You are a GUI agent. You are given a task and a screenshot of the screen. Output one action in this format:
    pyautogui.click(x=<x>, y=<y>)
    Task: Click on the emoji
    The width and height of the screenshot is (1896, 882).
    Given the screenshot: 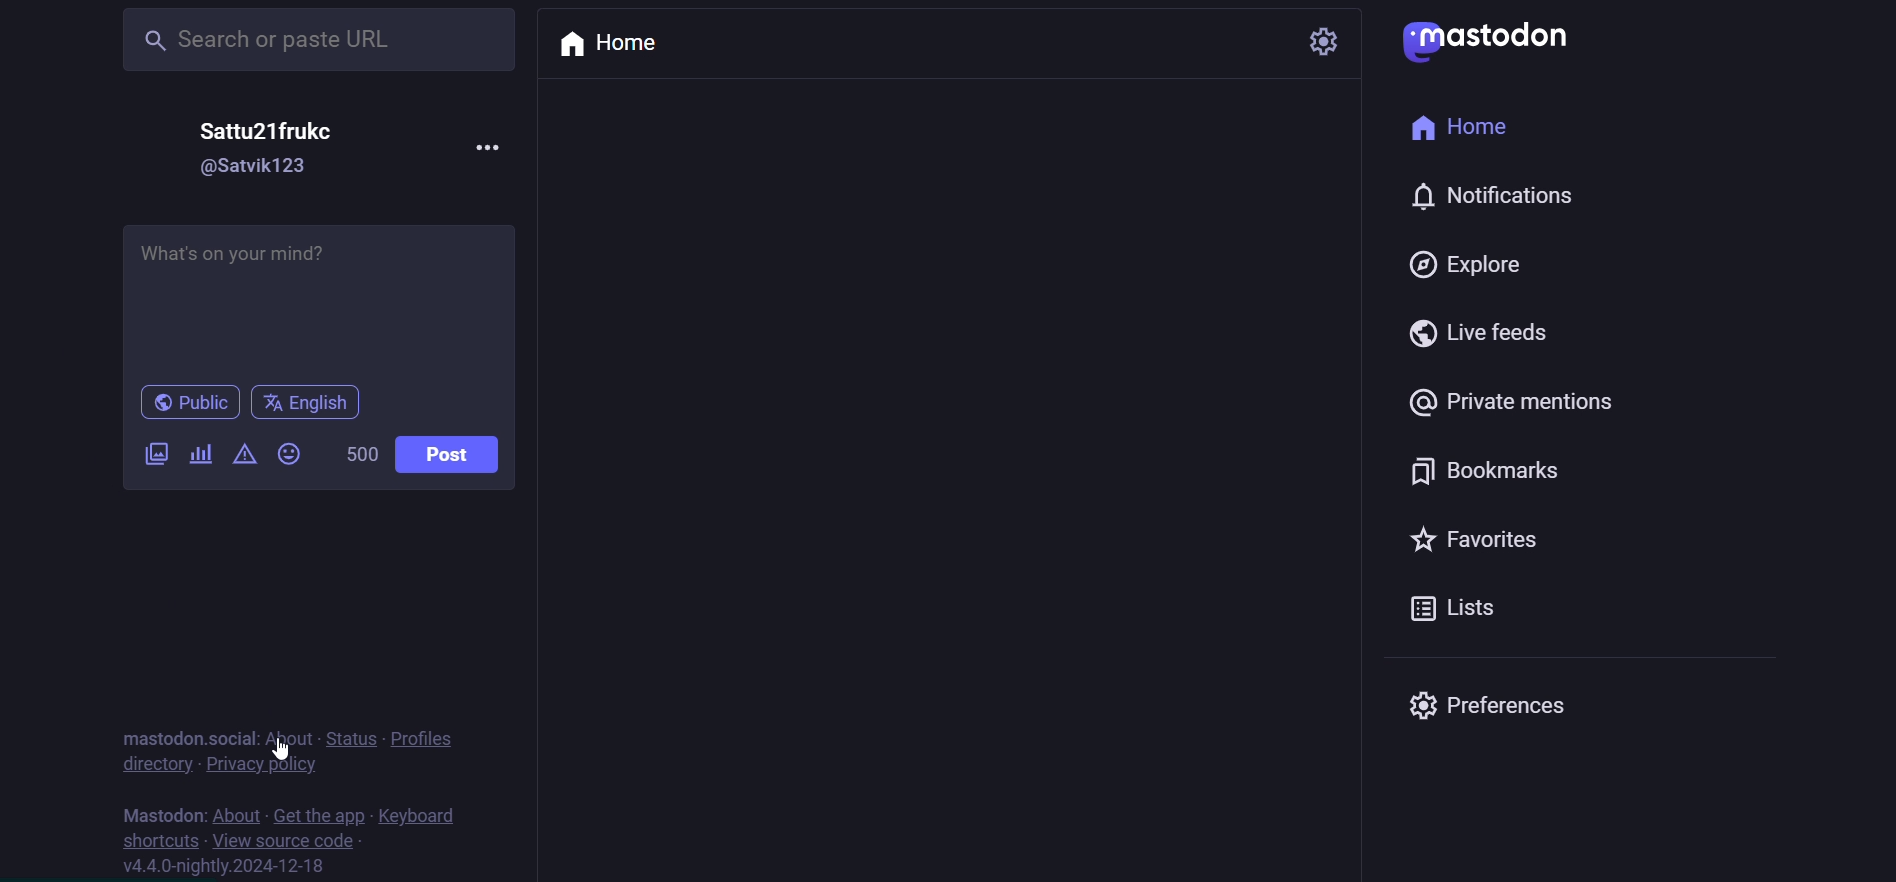 What is the action you would take?
    pyautogui.click(x=293, y=453)
    